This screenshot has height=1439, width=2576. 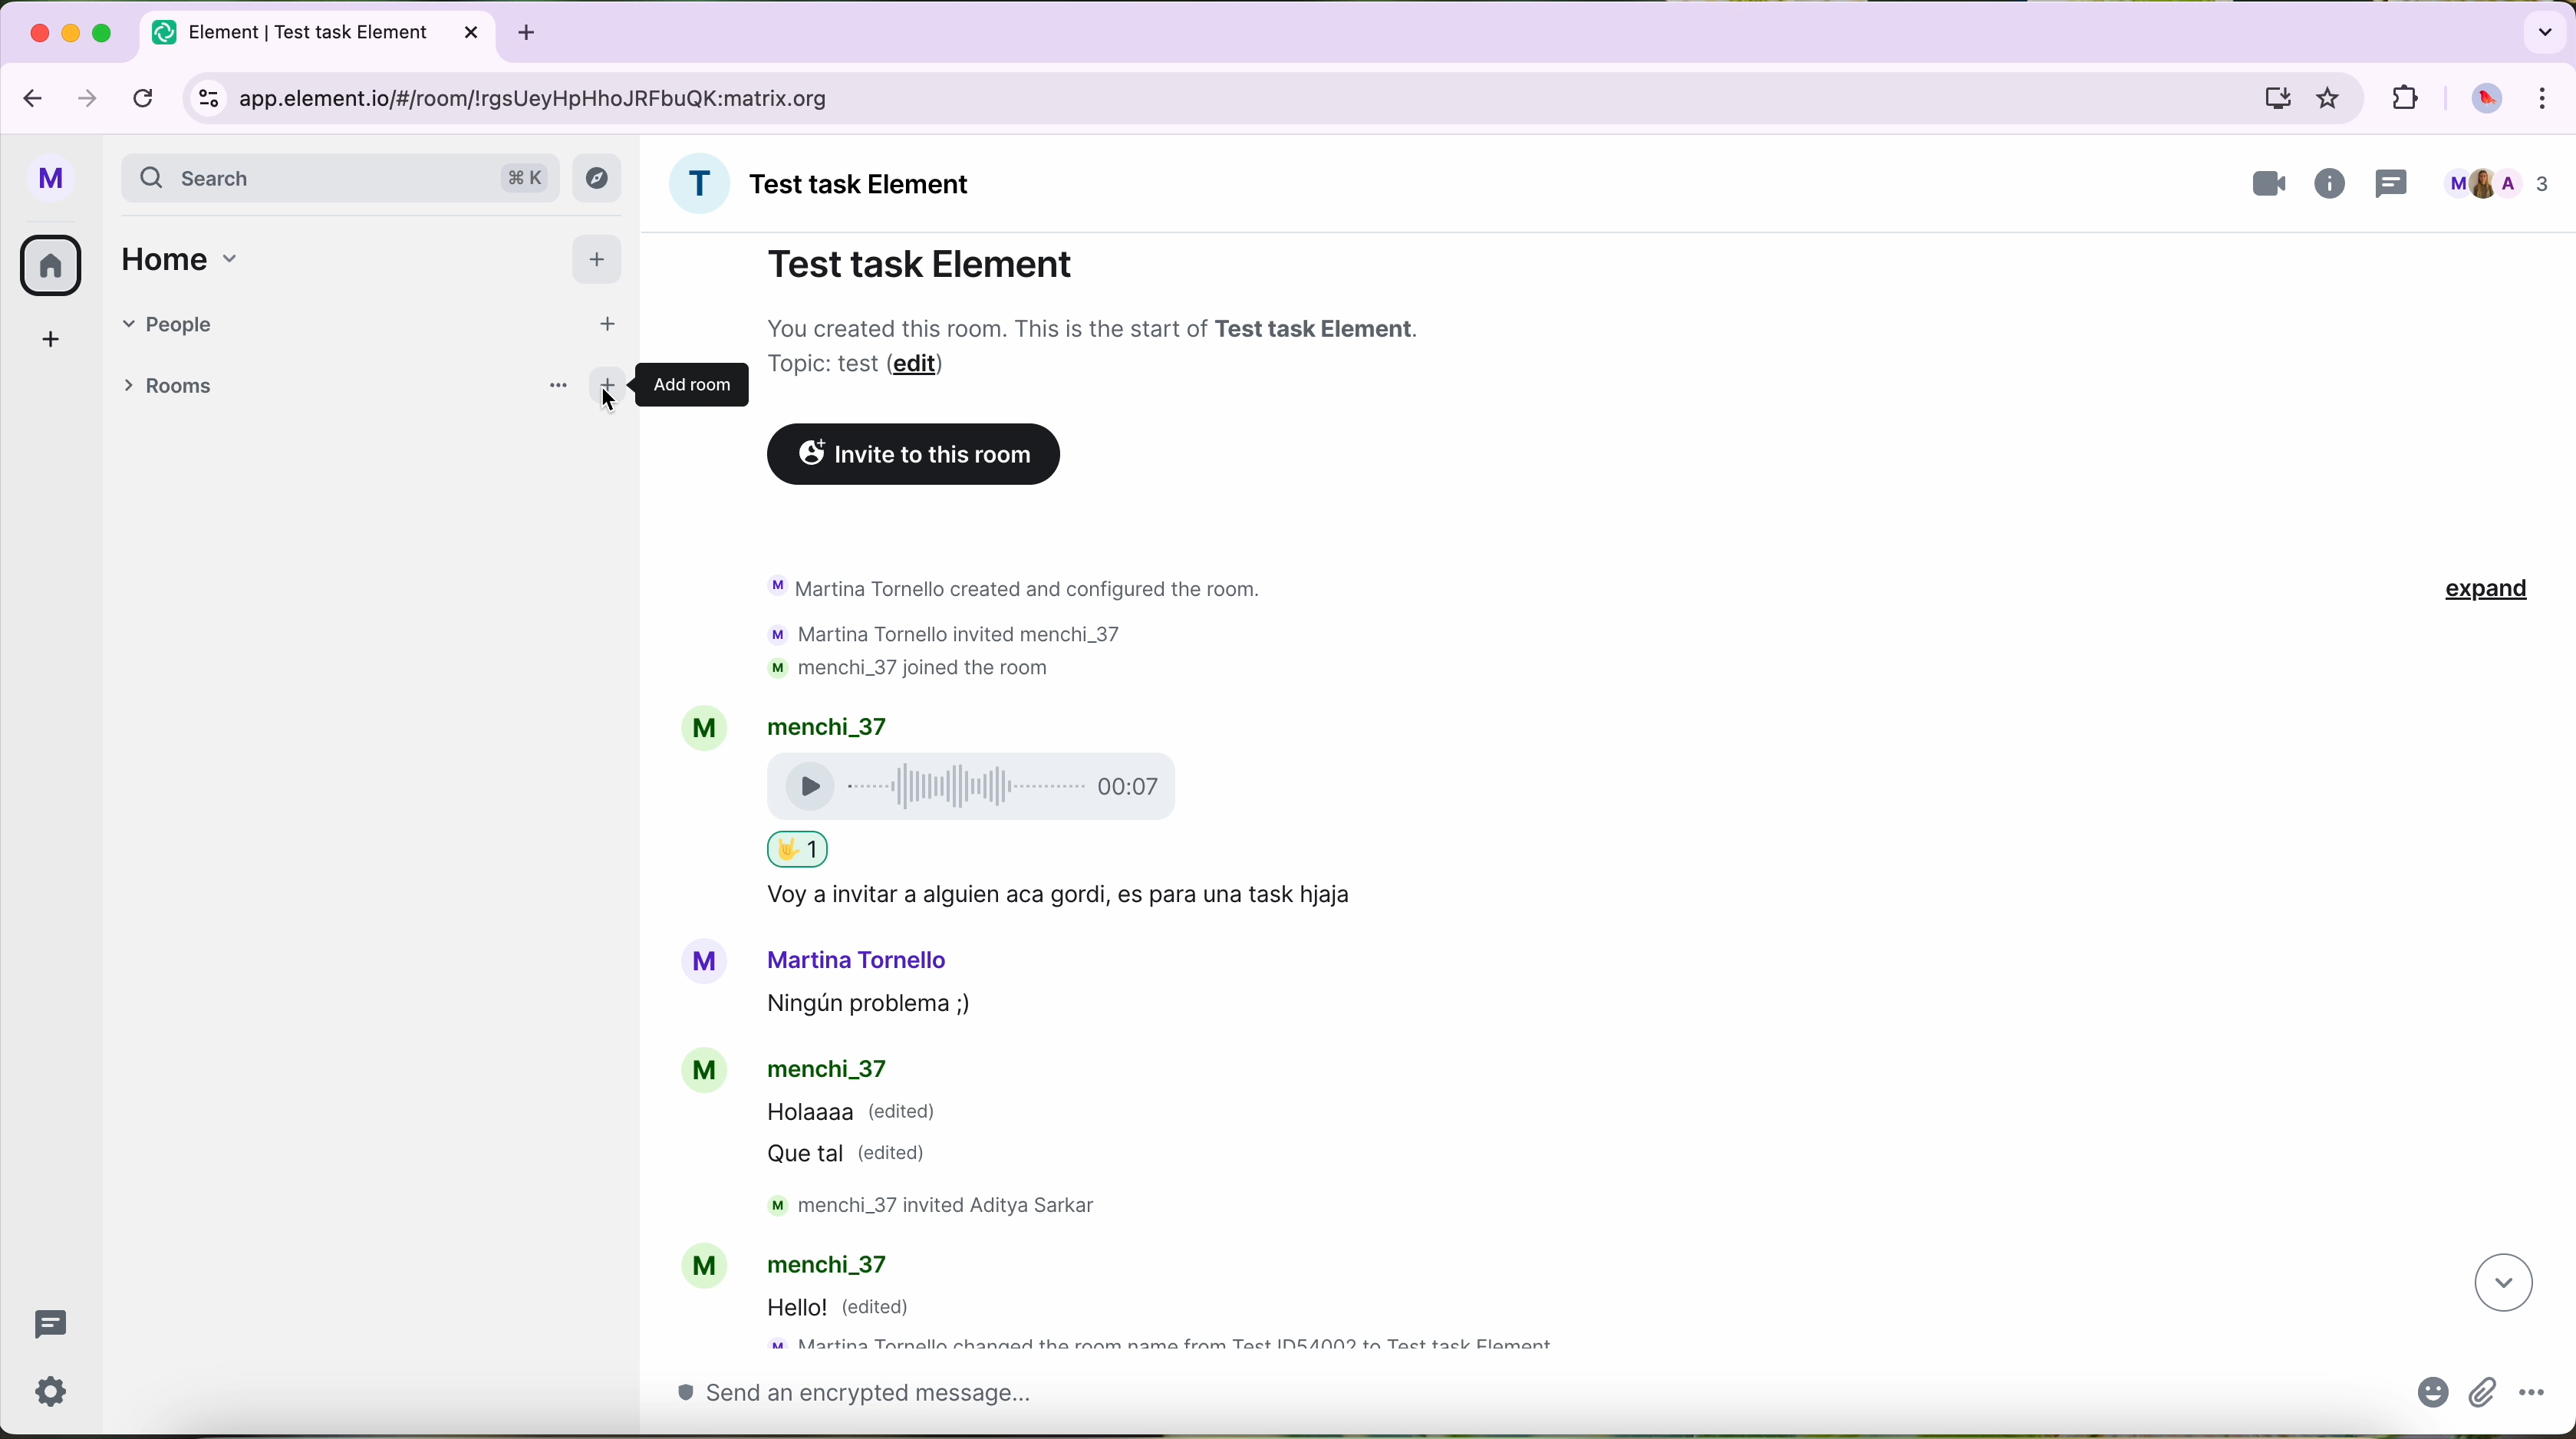 I want to click on profile, so click(x=51, y=182).